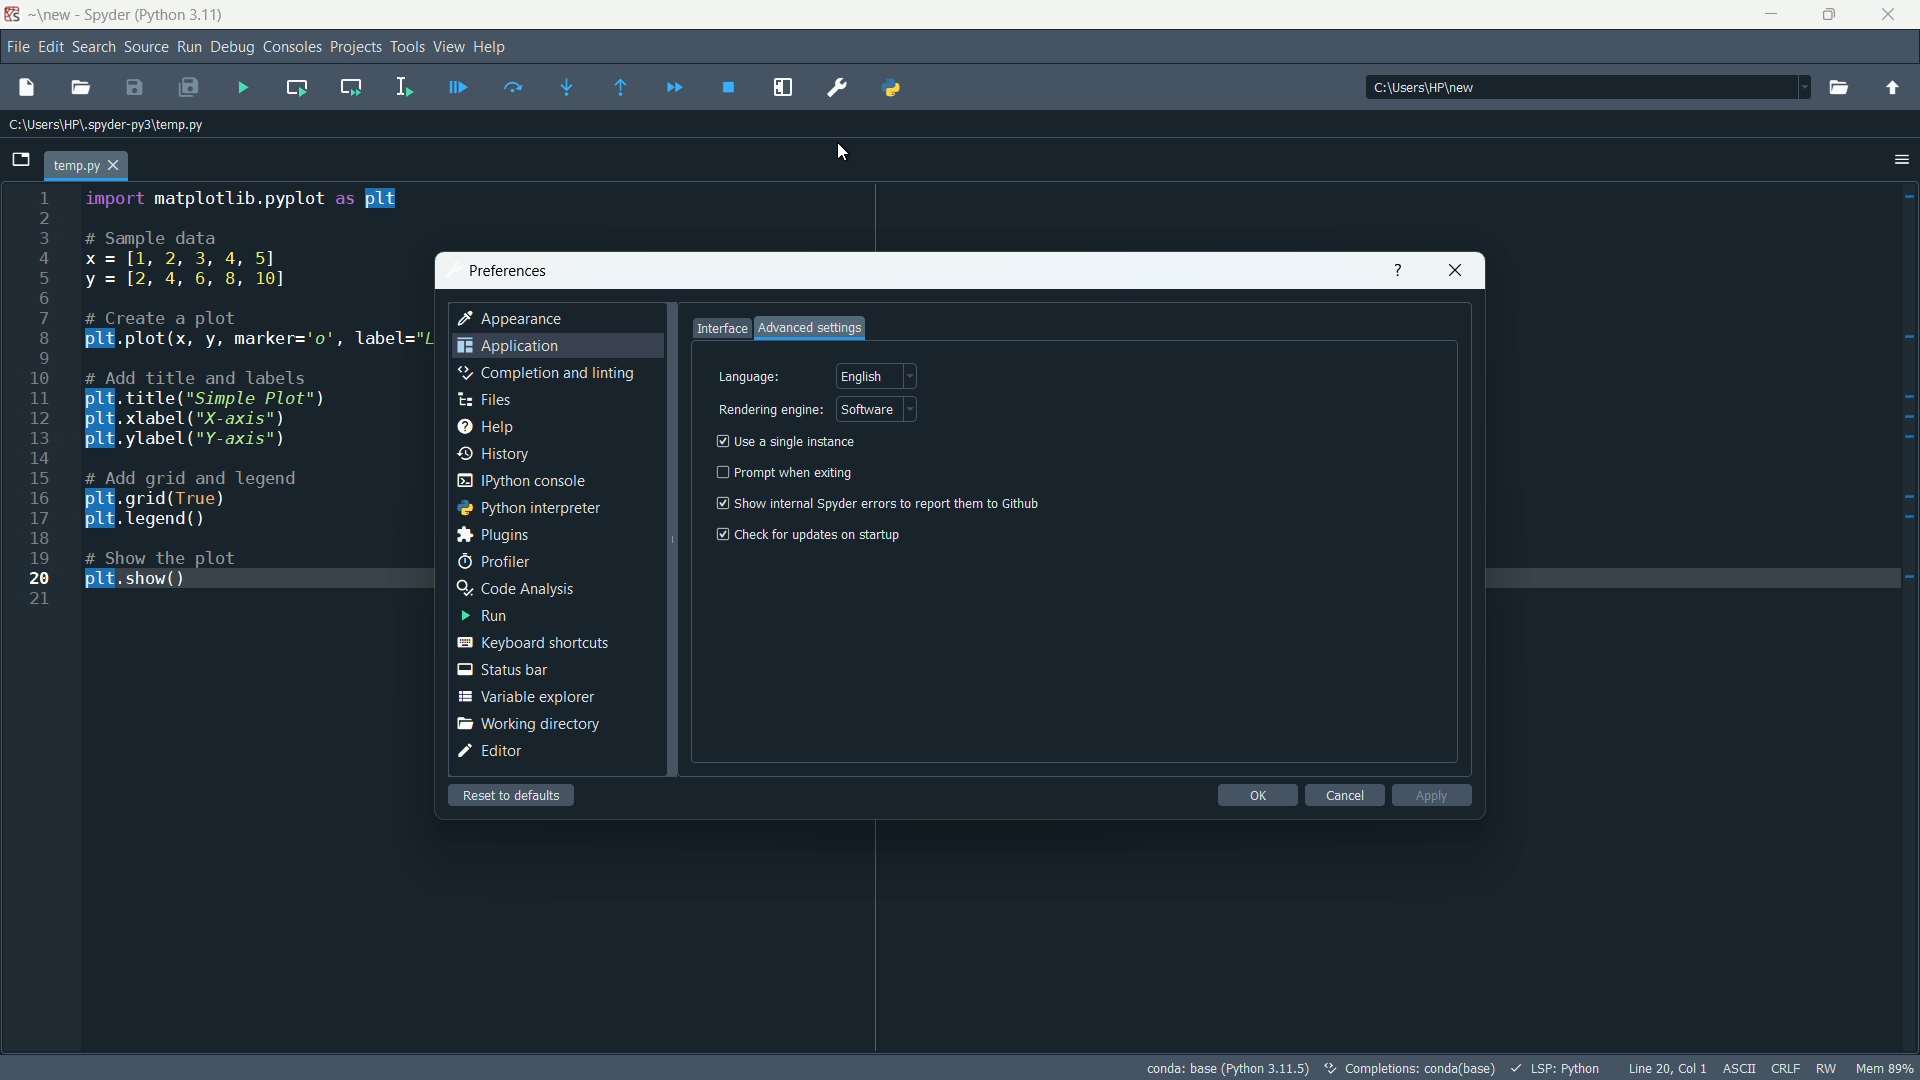 The height and width of the screenshot is (1080, 1920). I want to click on execute until function, so click(623, 88).